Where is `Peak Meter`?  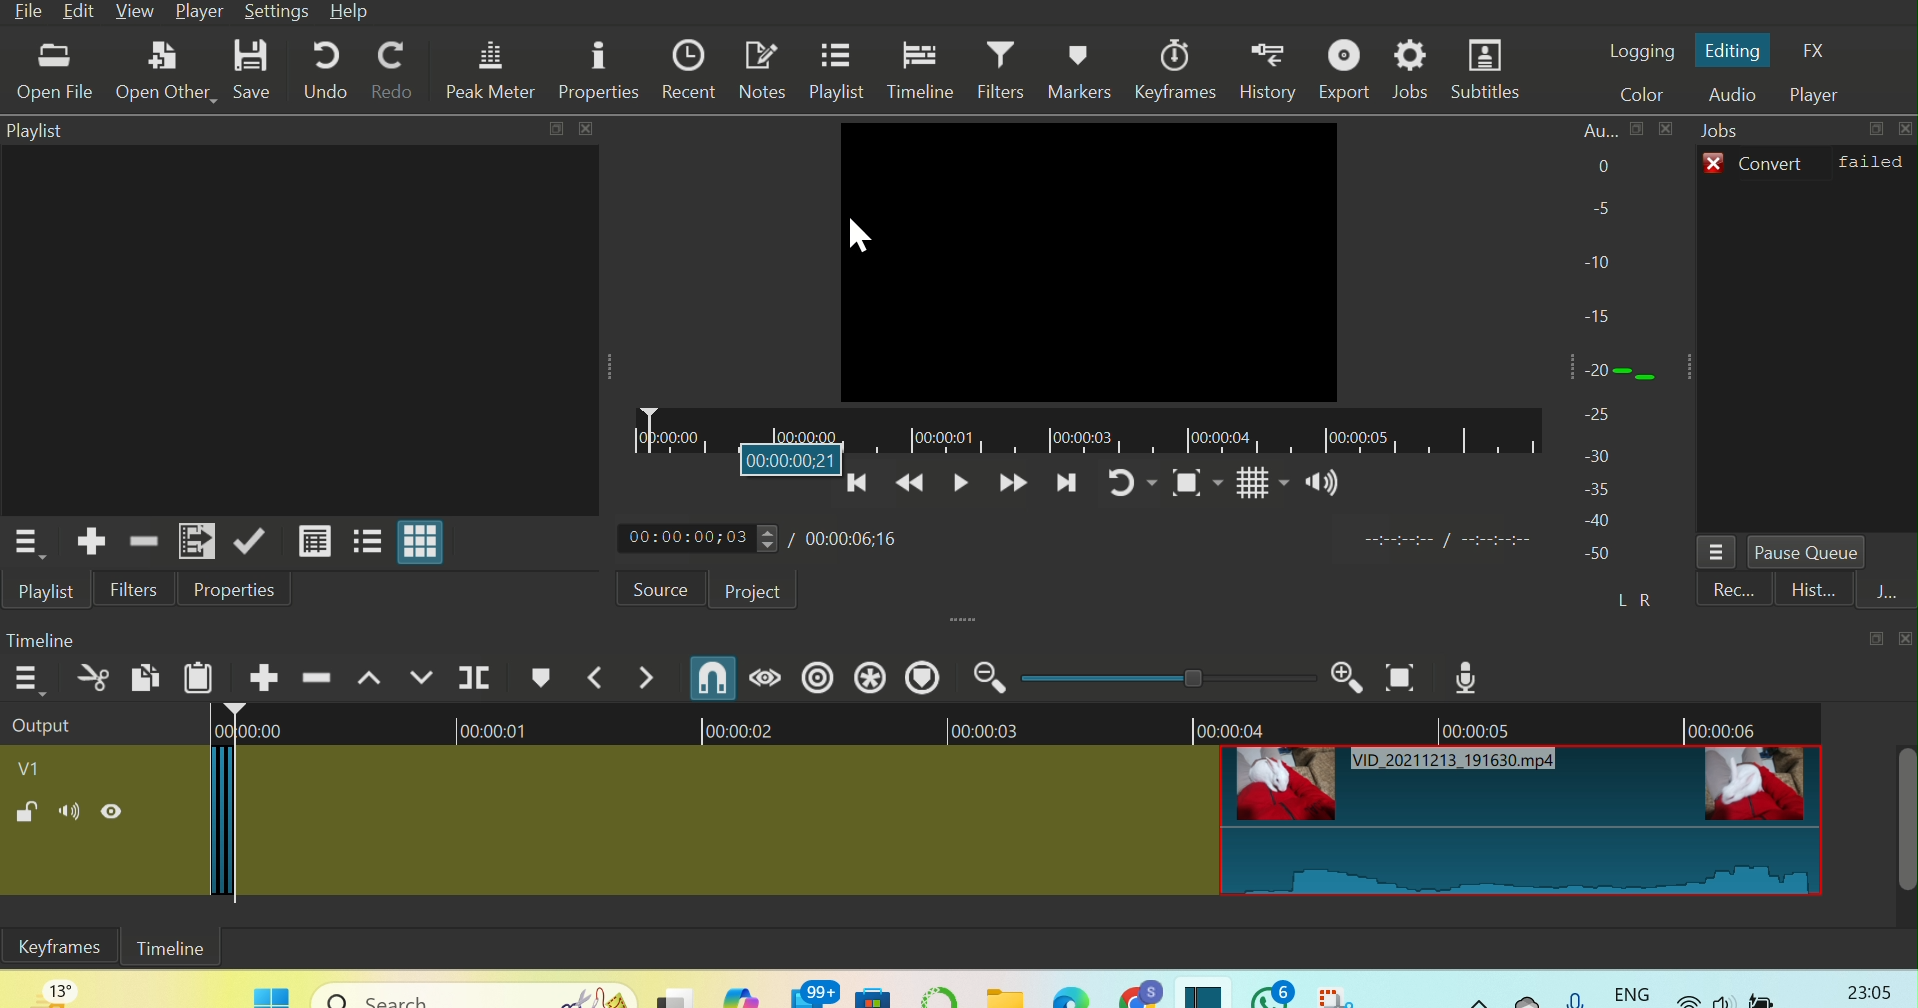
Peak Meter is located at coordinates (492, 68).